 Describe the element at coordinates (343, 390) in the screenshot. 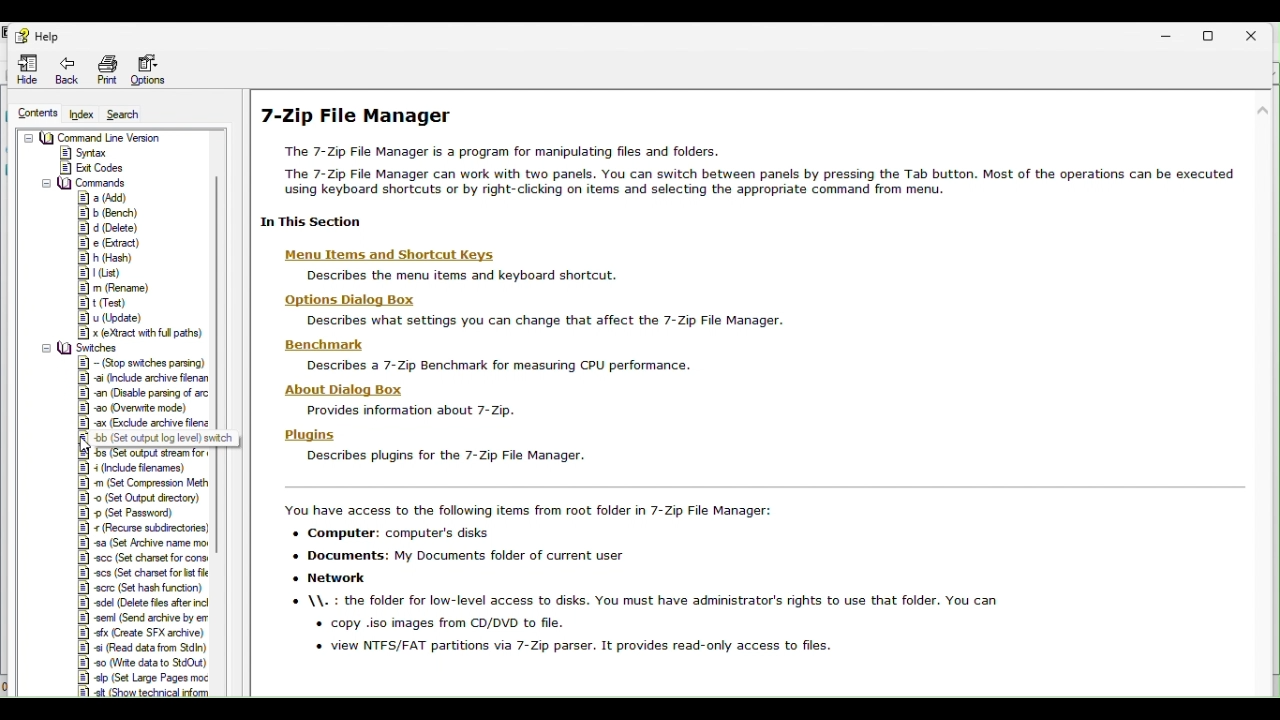

I see `‘About Dialog Box` at that location.